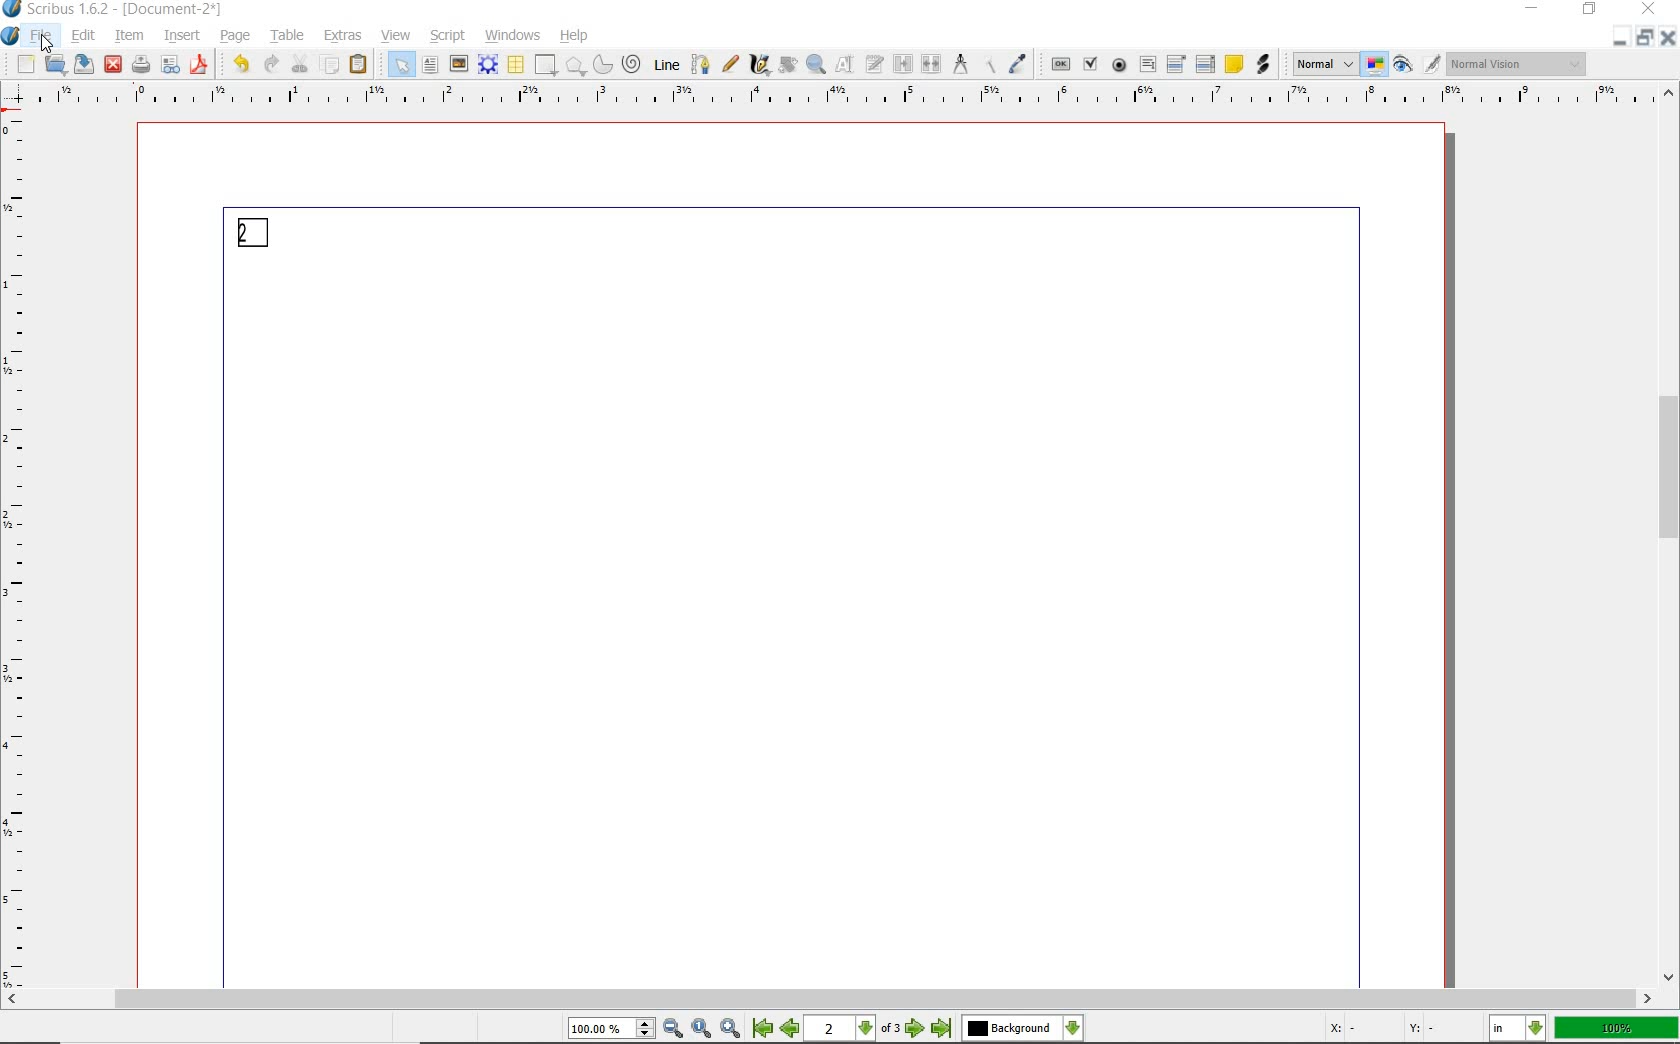  I want to click on pdf text field, so click(1147, 64).